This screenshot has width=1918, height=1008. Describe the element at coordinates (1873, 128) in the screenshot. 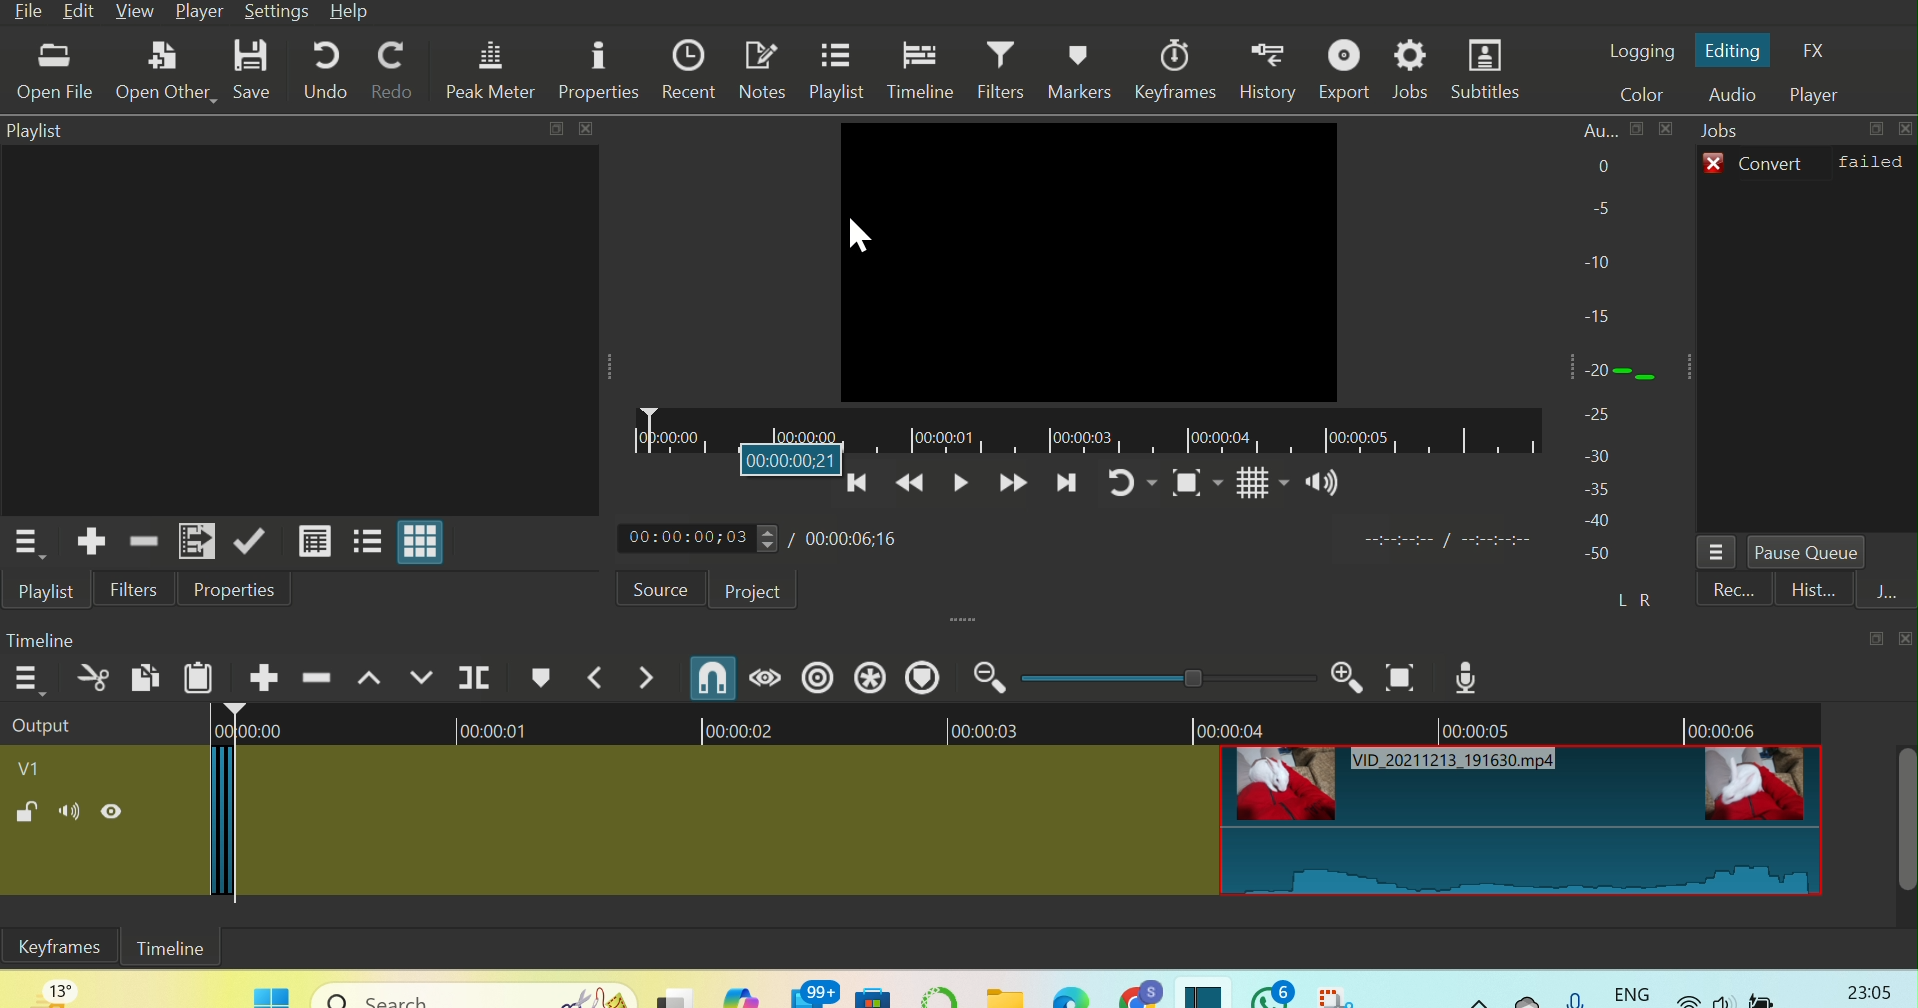

I see `` at that location.